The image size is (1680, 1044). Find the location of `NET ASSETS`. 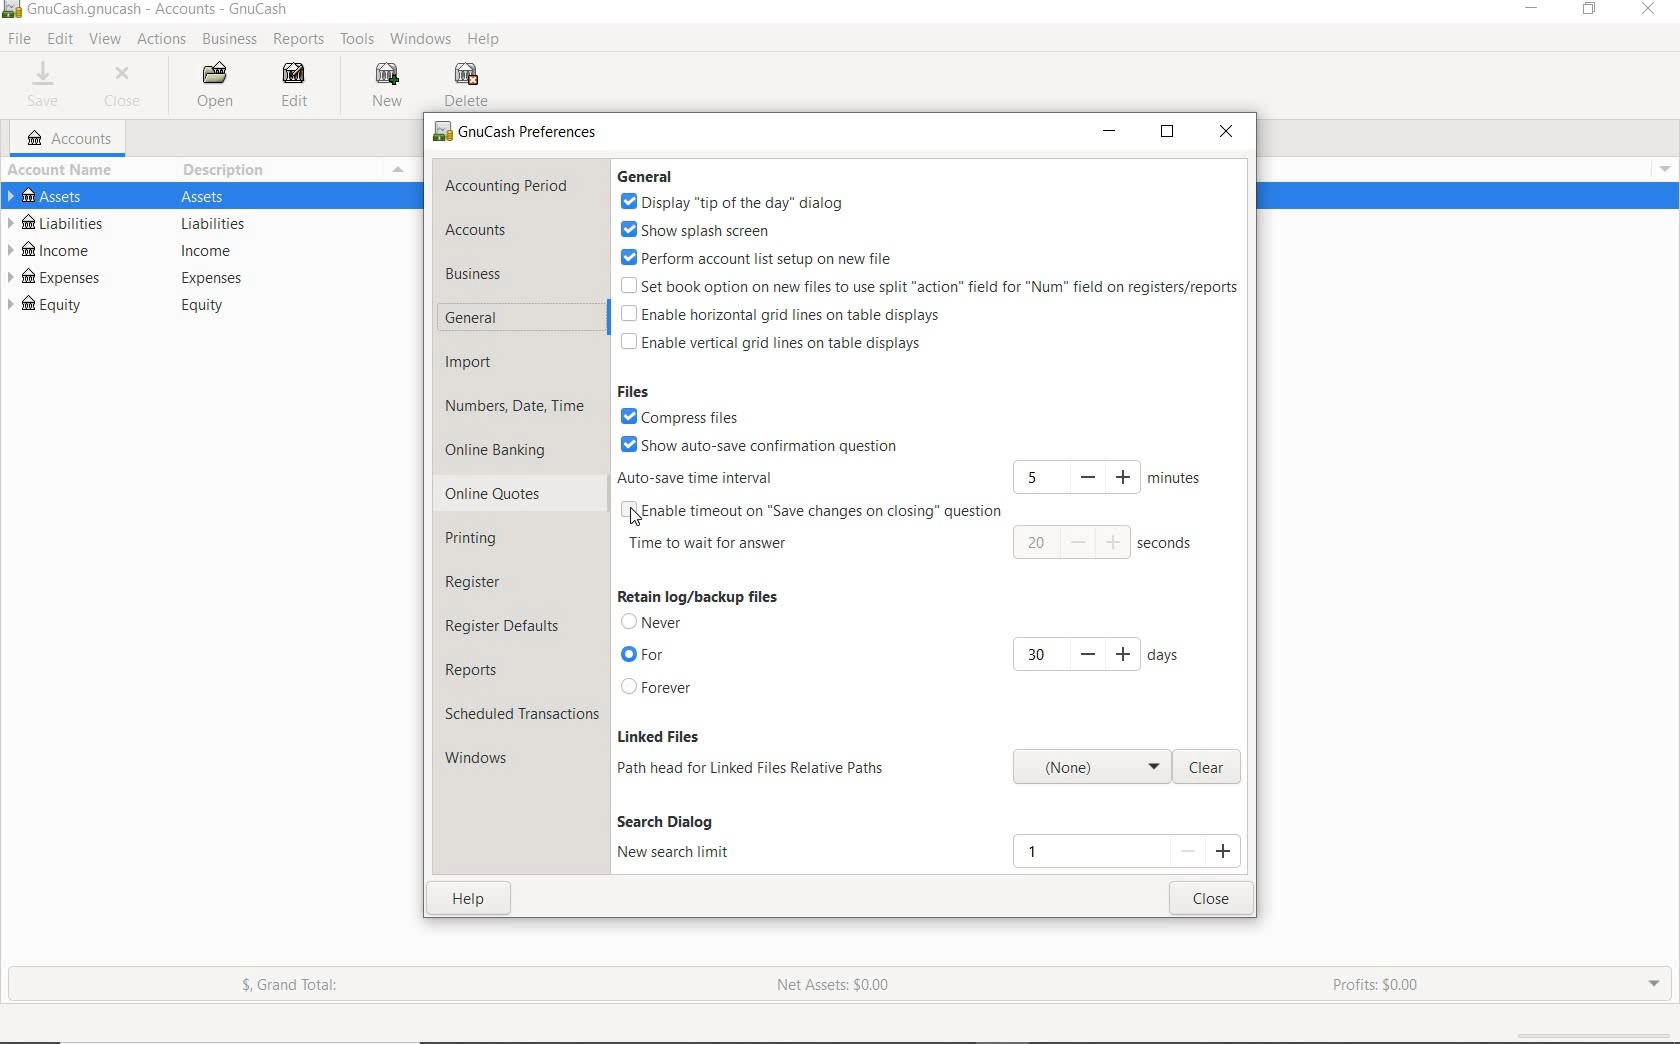

NET ASSETS is located at coordinates (834, 985).